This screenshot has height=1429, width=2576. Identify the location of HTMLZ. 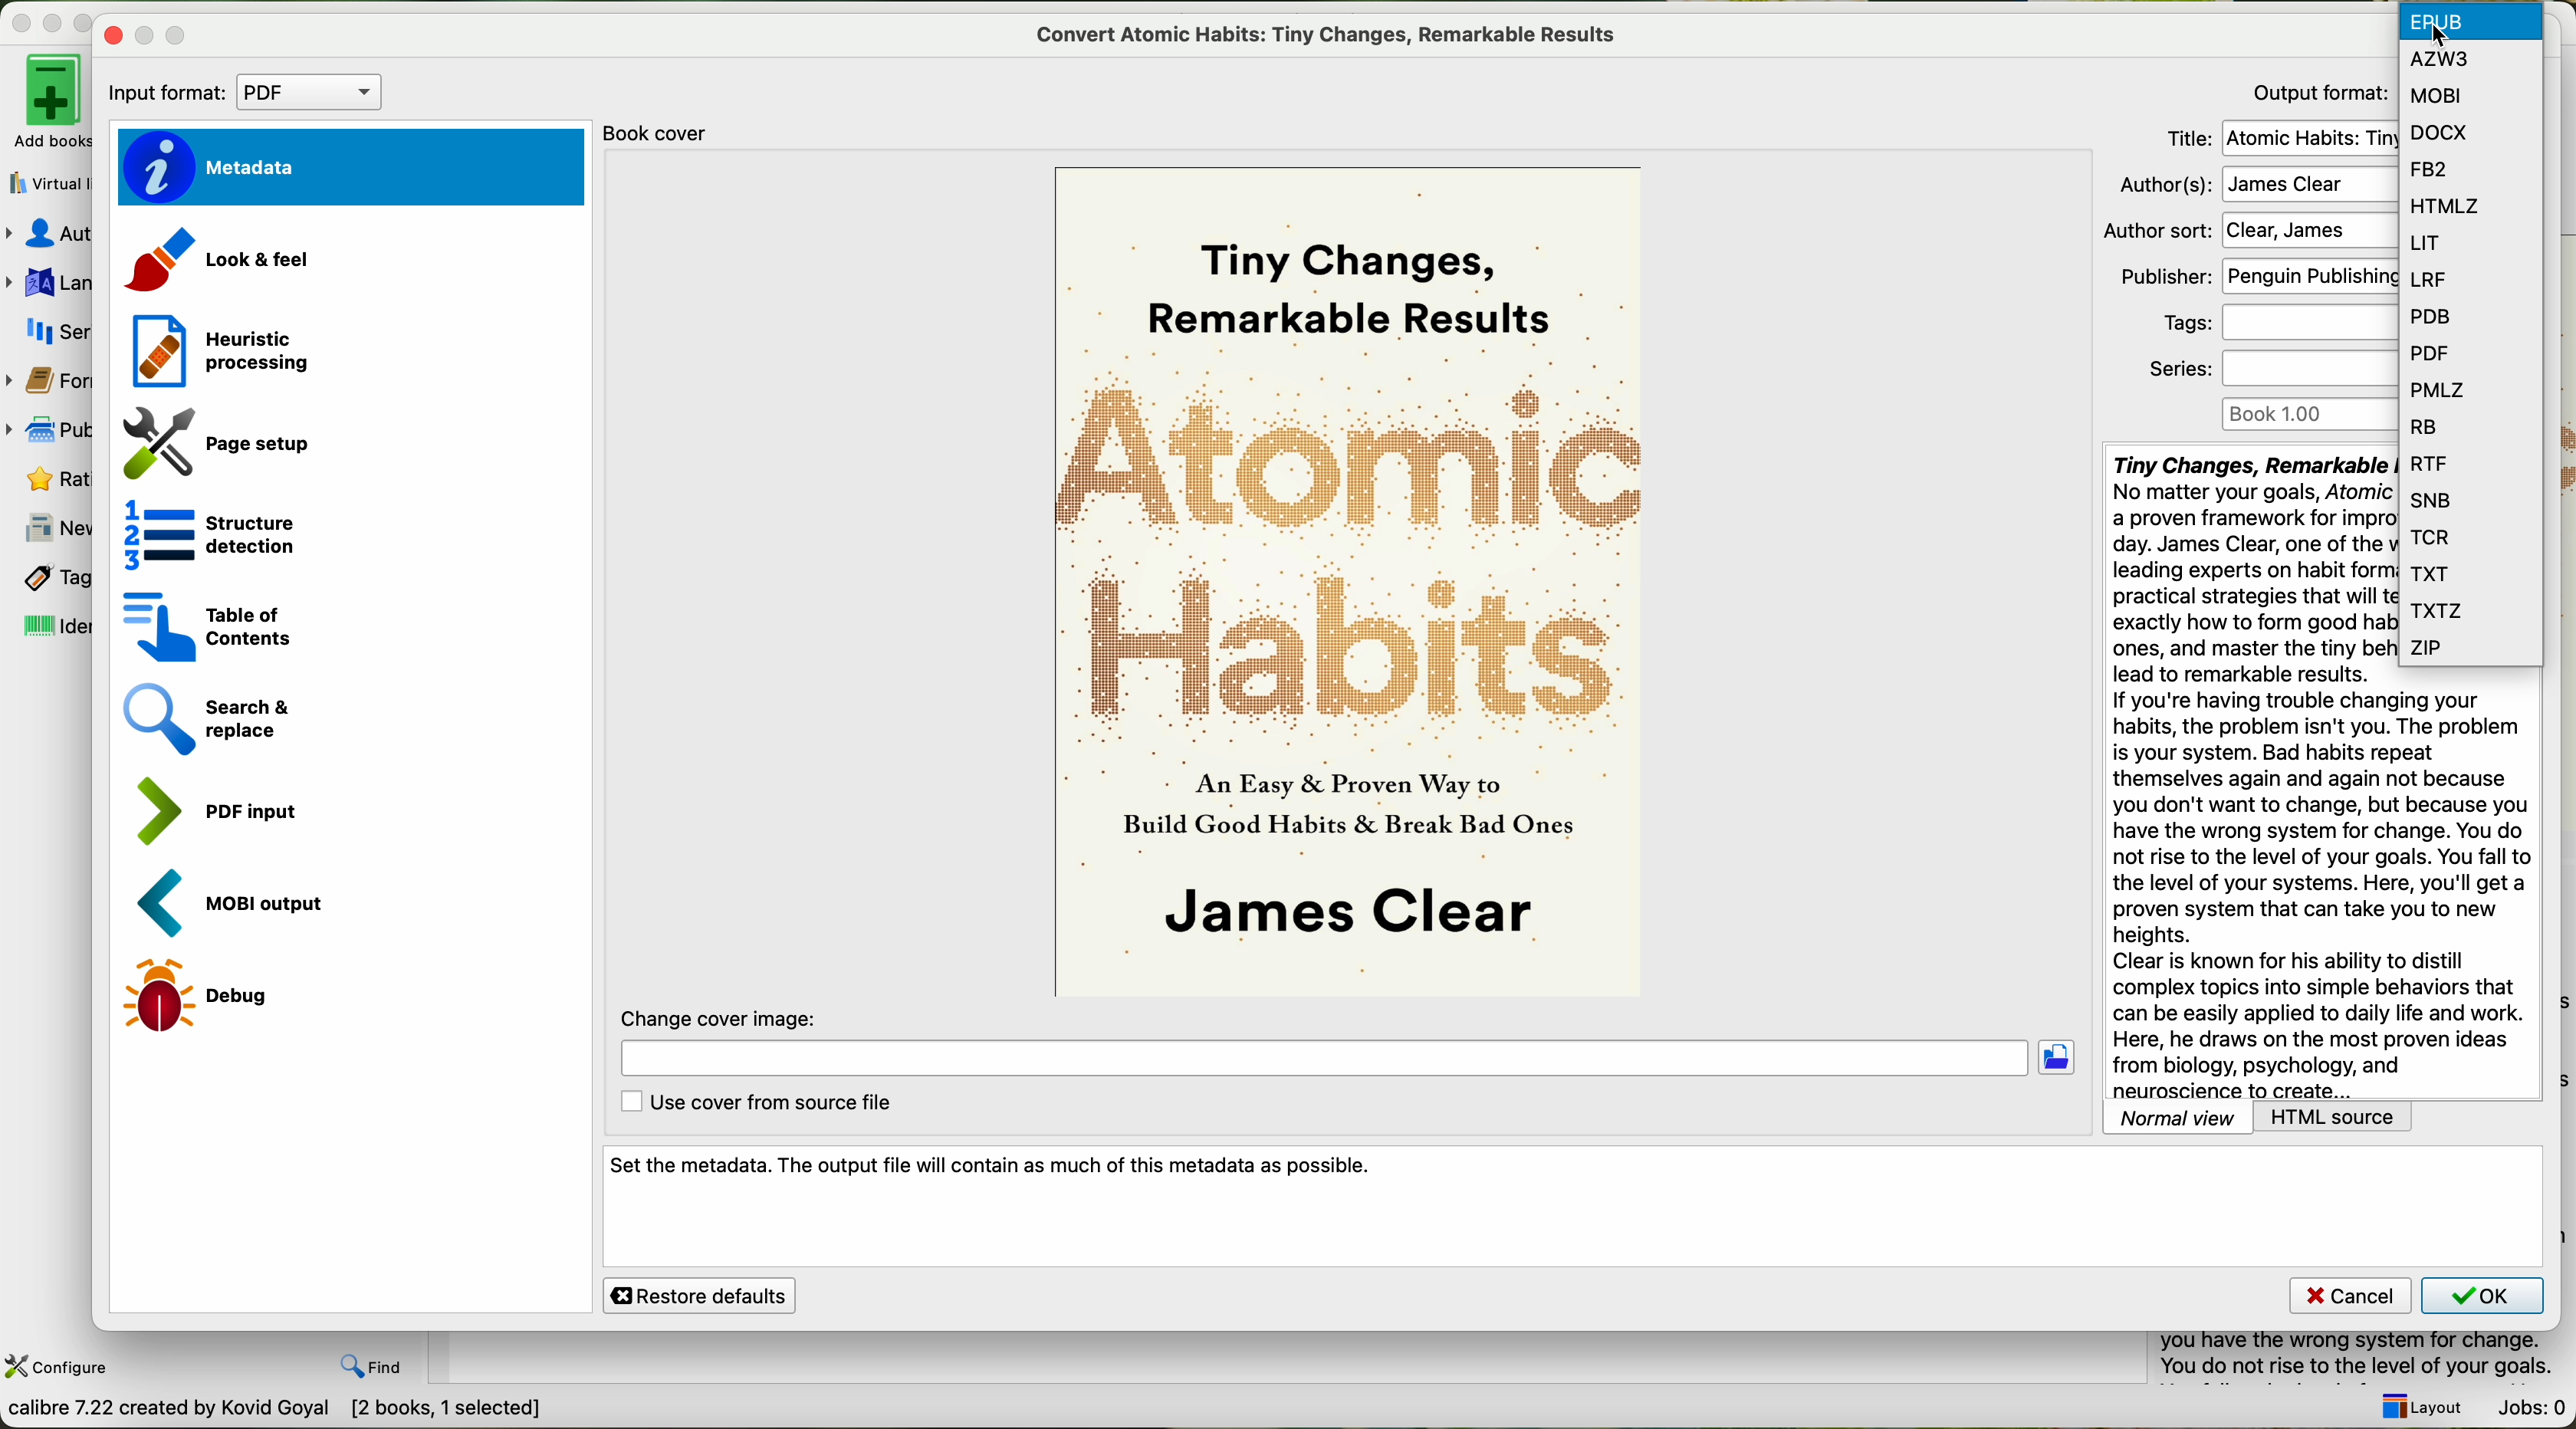
(2470, 205).